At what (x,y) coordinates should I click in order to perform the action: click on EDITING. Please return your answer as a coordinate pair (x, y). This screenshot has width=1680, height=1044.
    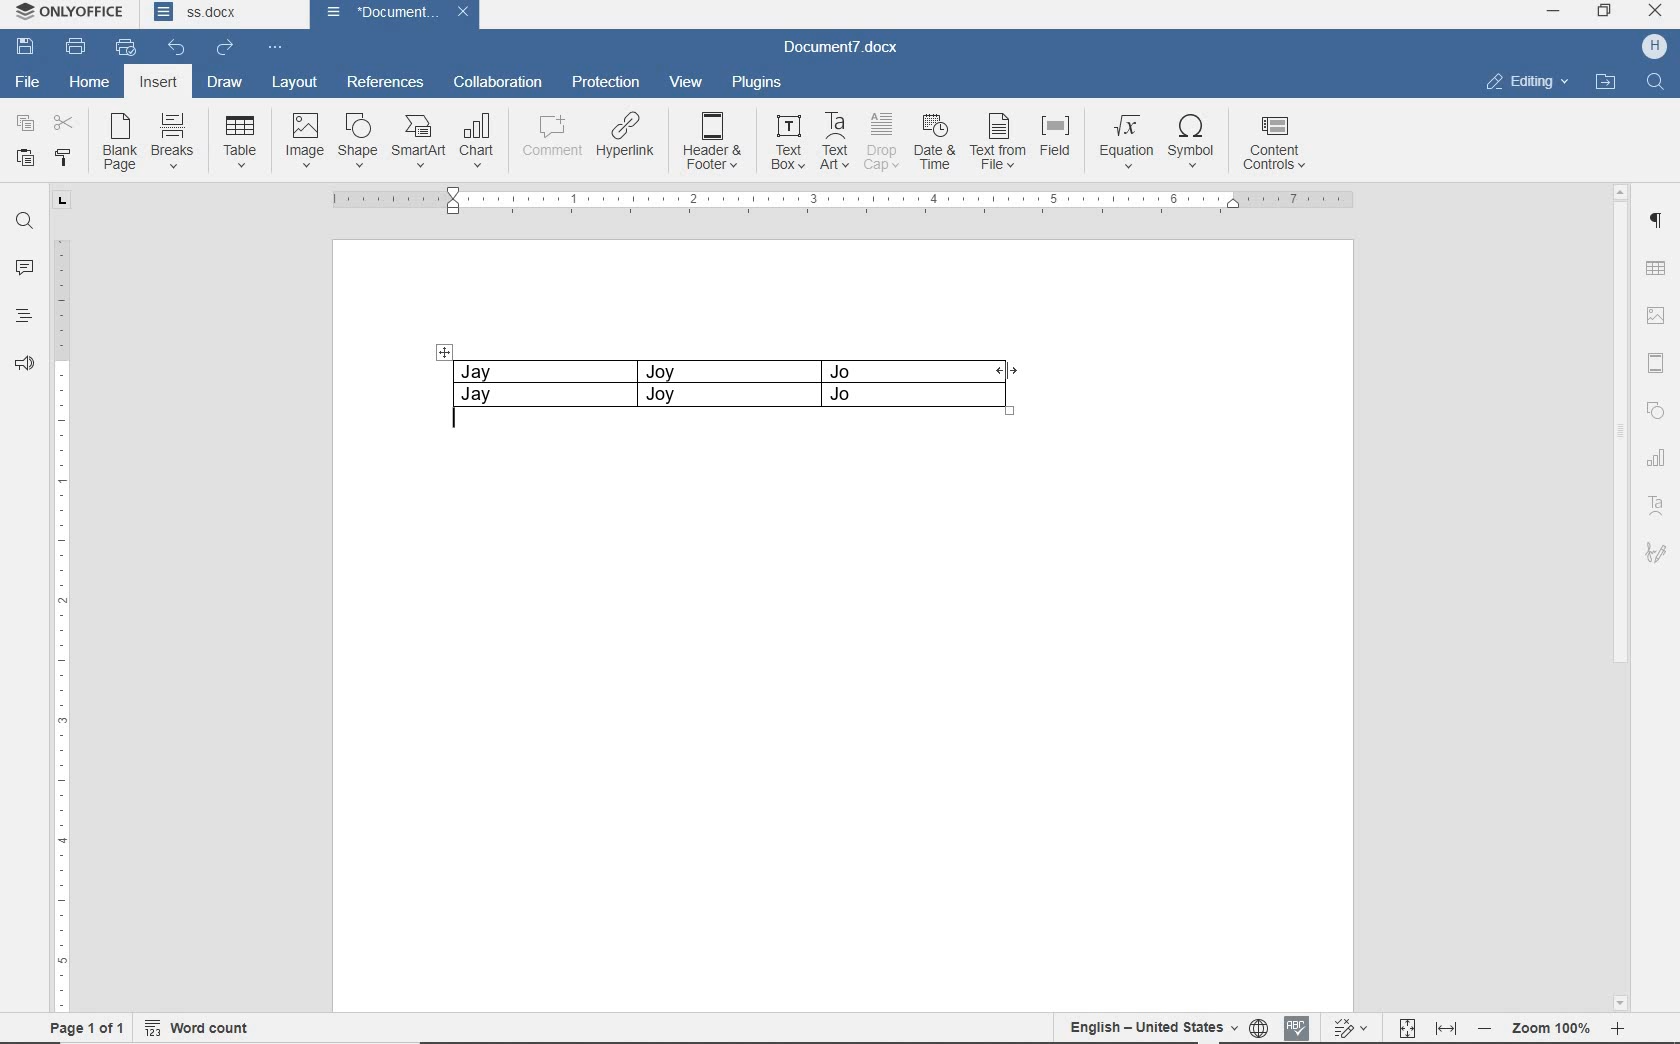
    Looking at the image, I should click on (1527, 84).